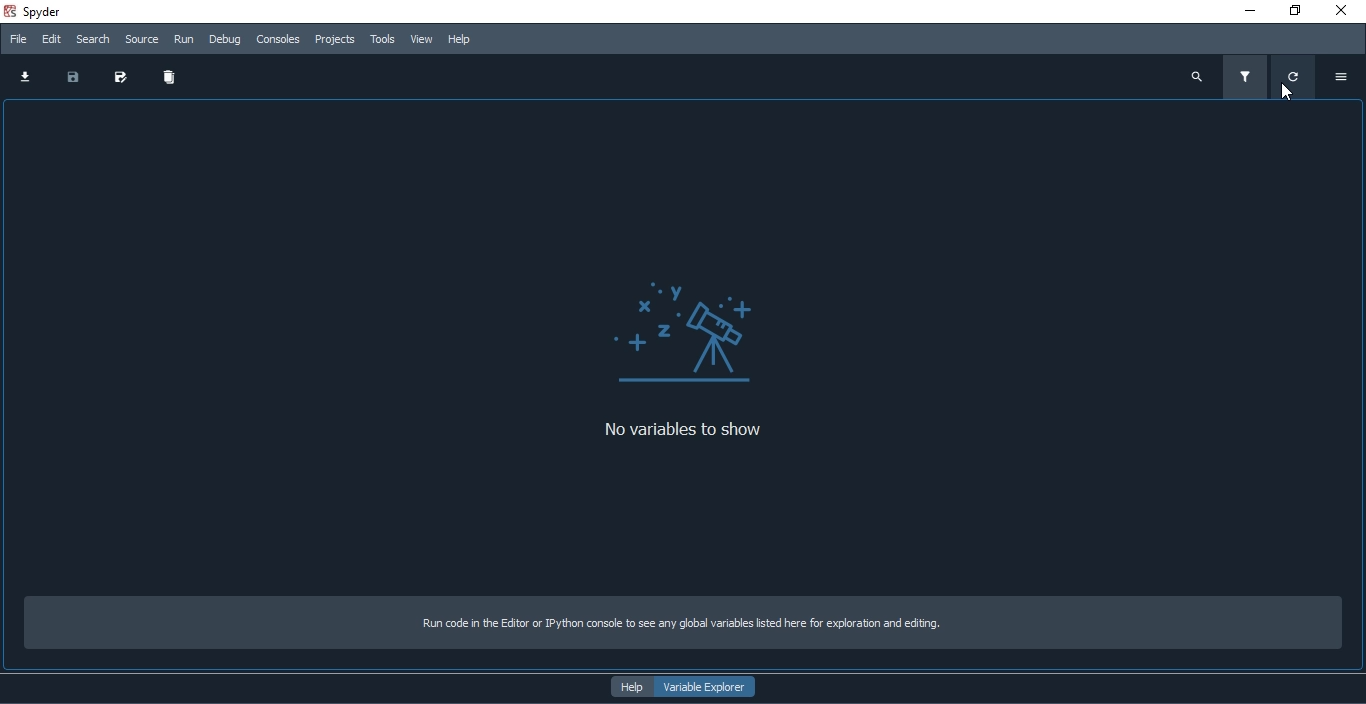 The image size is (1366, 704). What do you see at coordinates (1245, 78) in the screenshot?
I see `filter` at bounding box center [1245, 78].